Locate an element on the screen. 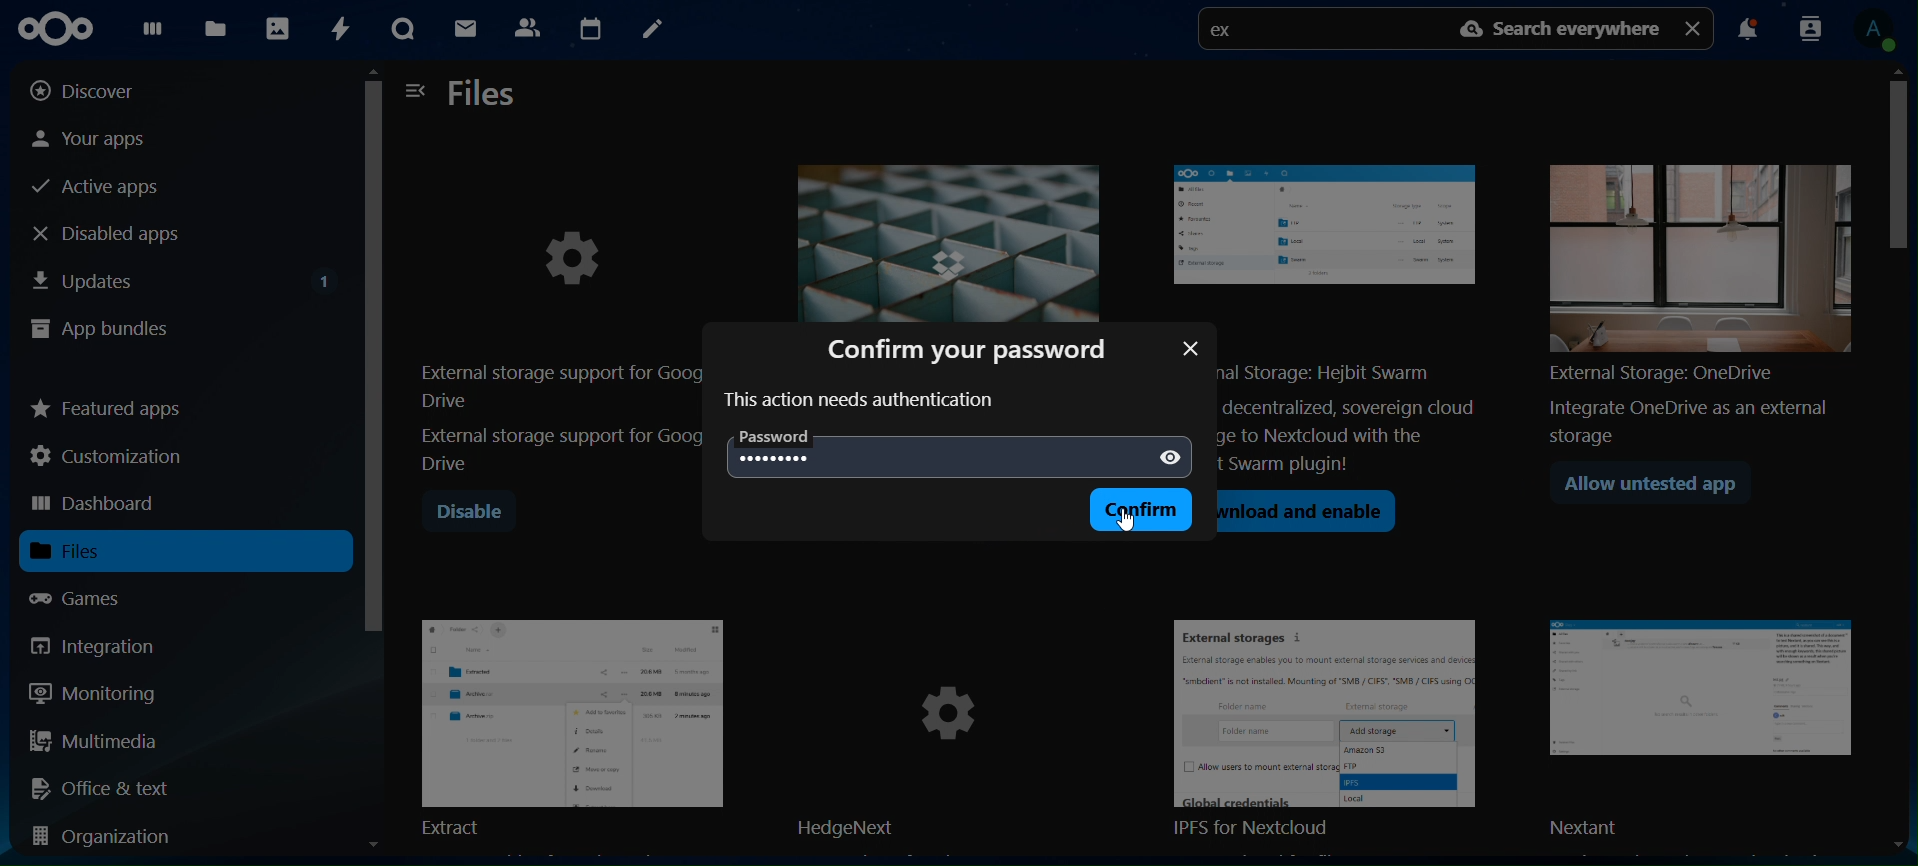 The image size is (1918, 866). files is located at coordinates (219, 28).